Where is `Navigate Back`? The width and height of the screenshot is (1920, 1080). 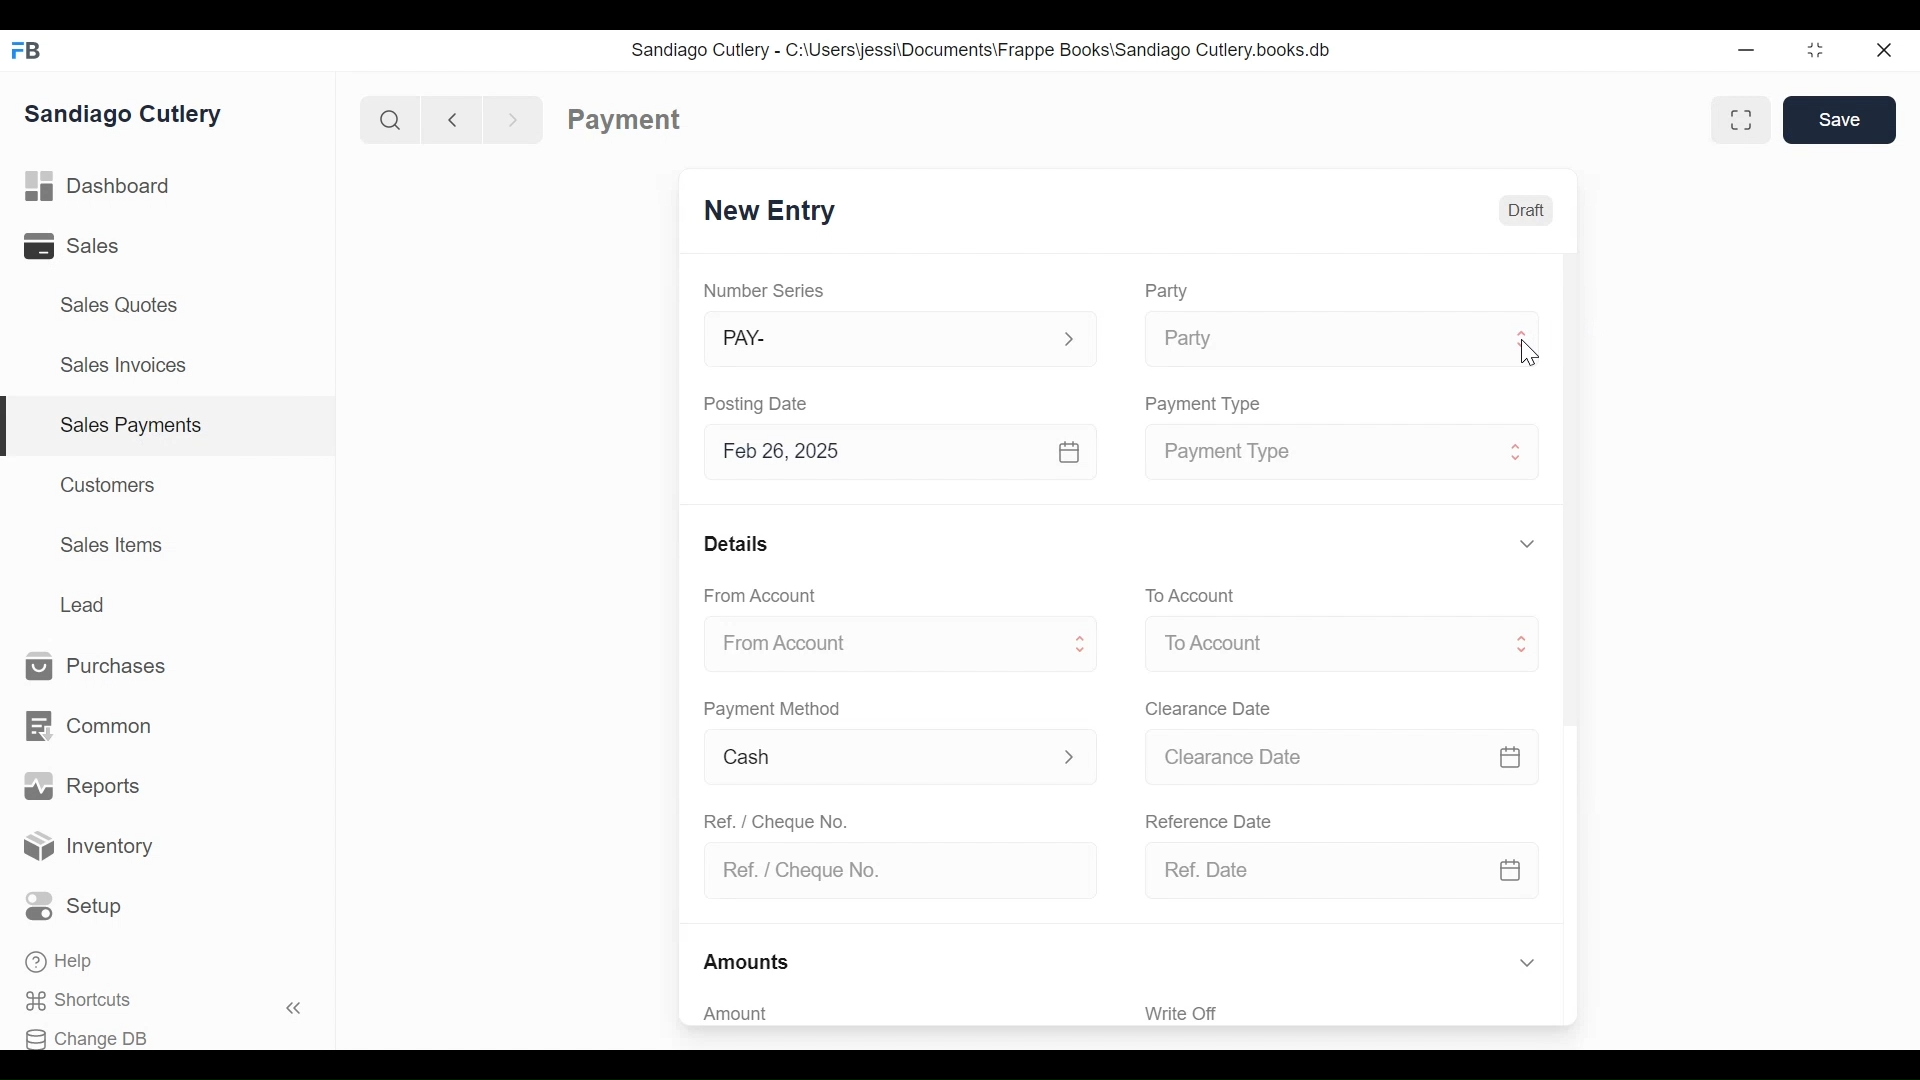
Navigate Back is located at coordinates (448, 119).